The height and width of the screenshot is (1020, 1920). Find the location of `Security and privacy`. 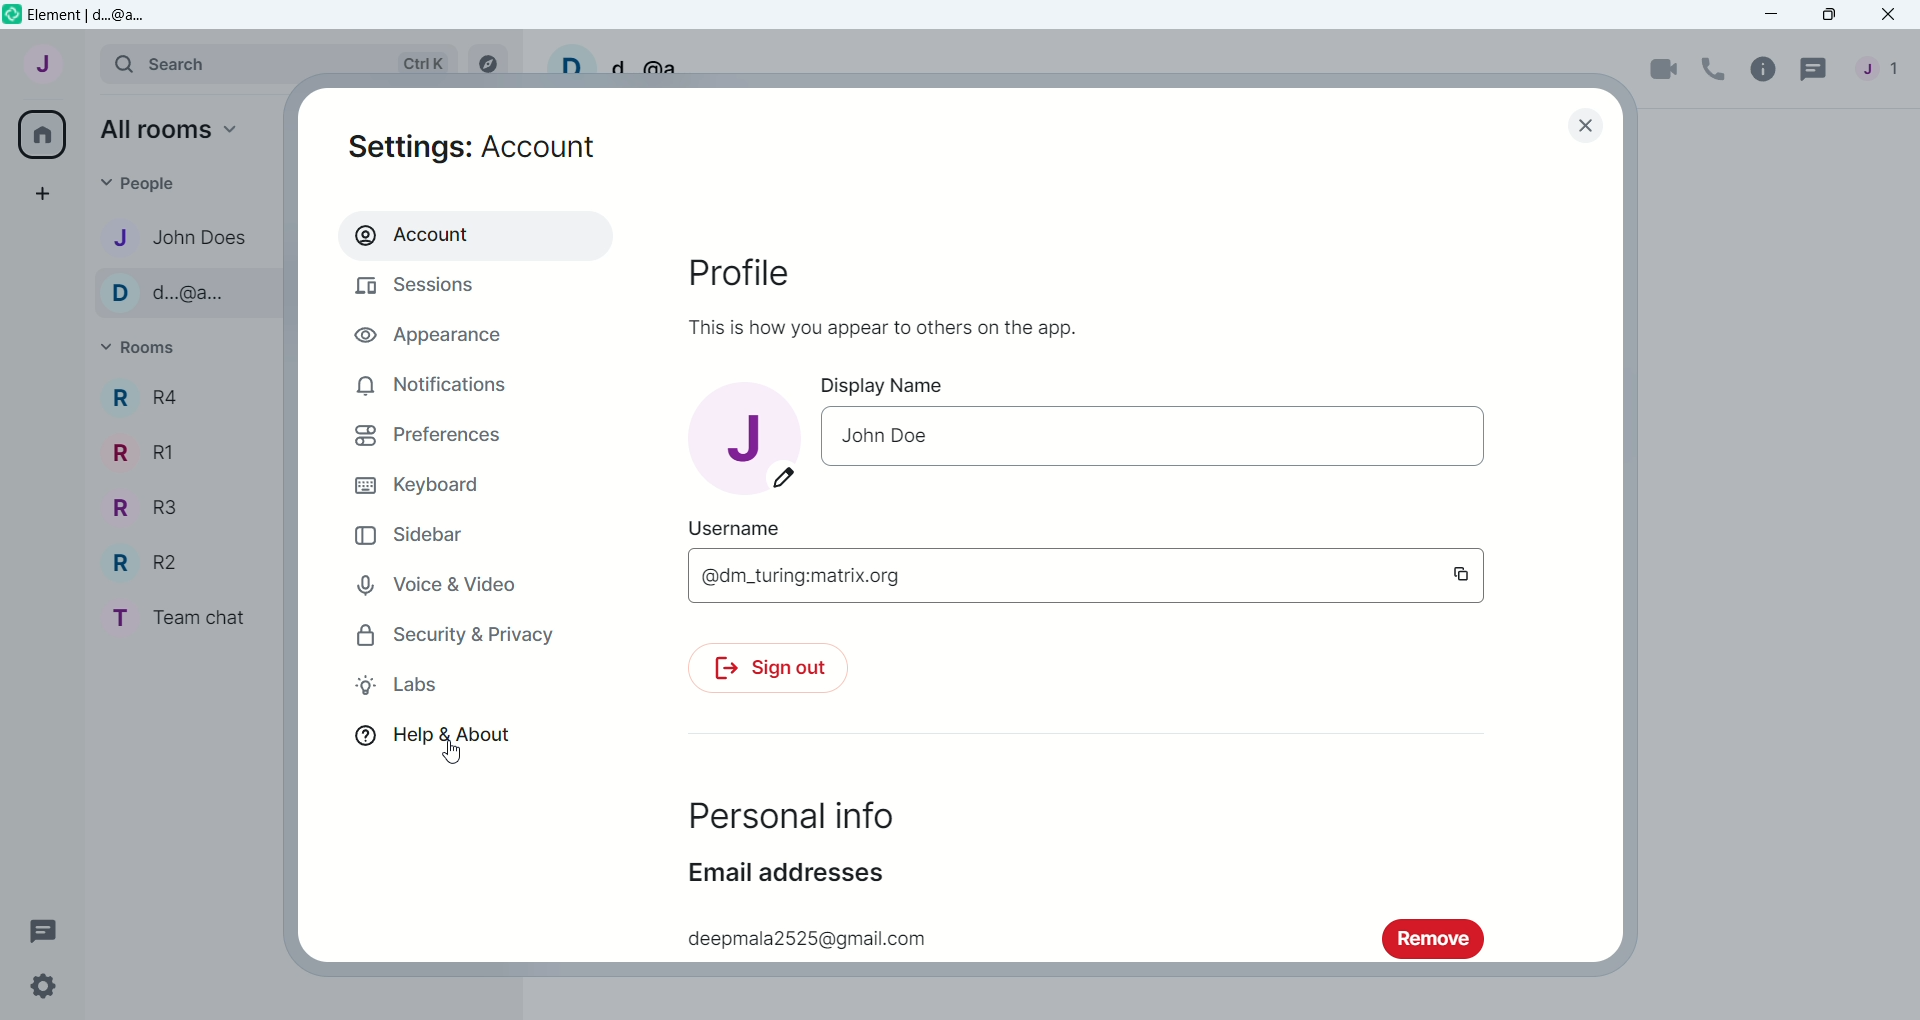

Security and privacy is located at coordinates (454, 635).